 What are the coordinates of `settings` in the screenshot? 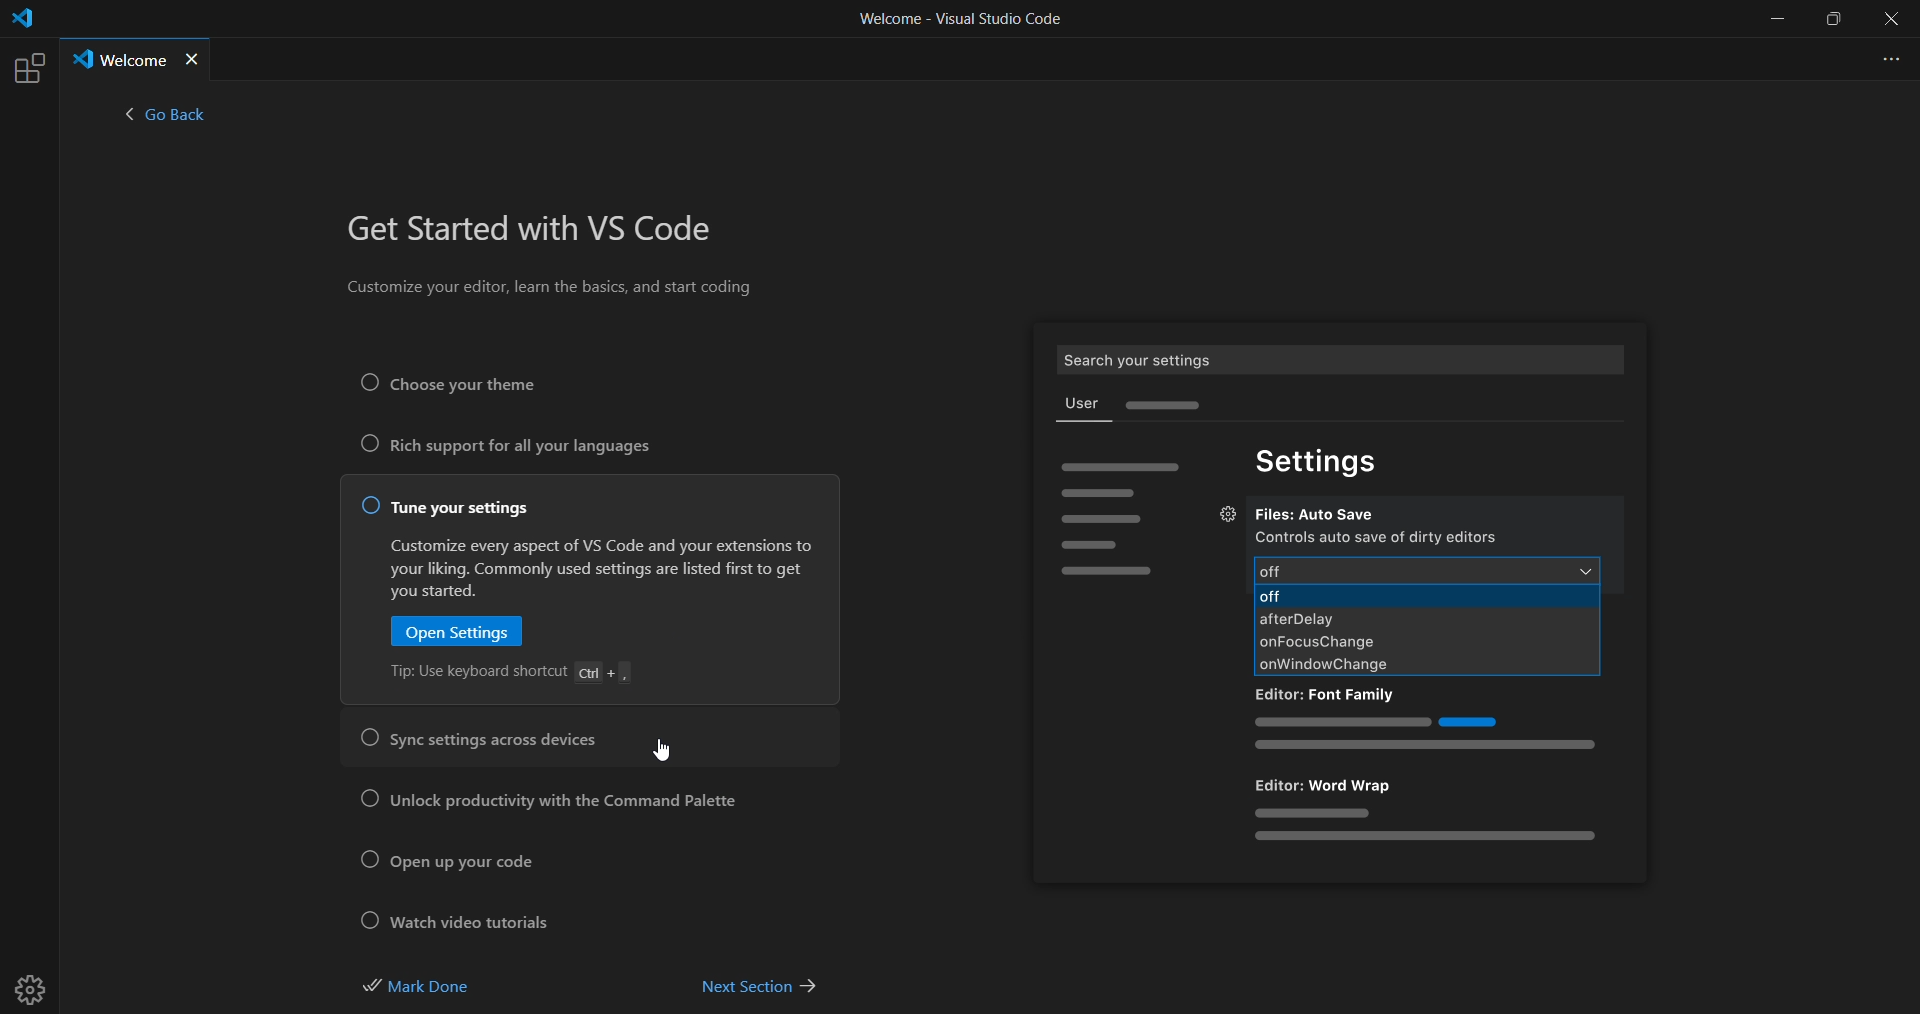 It's located at (36, 982).